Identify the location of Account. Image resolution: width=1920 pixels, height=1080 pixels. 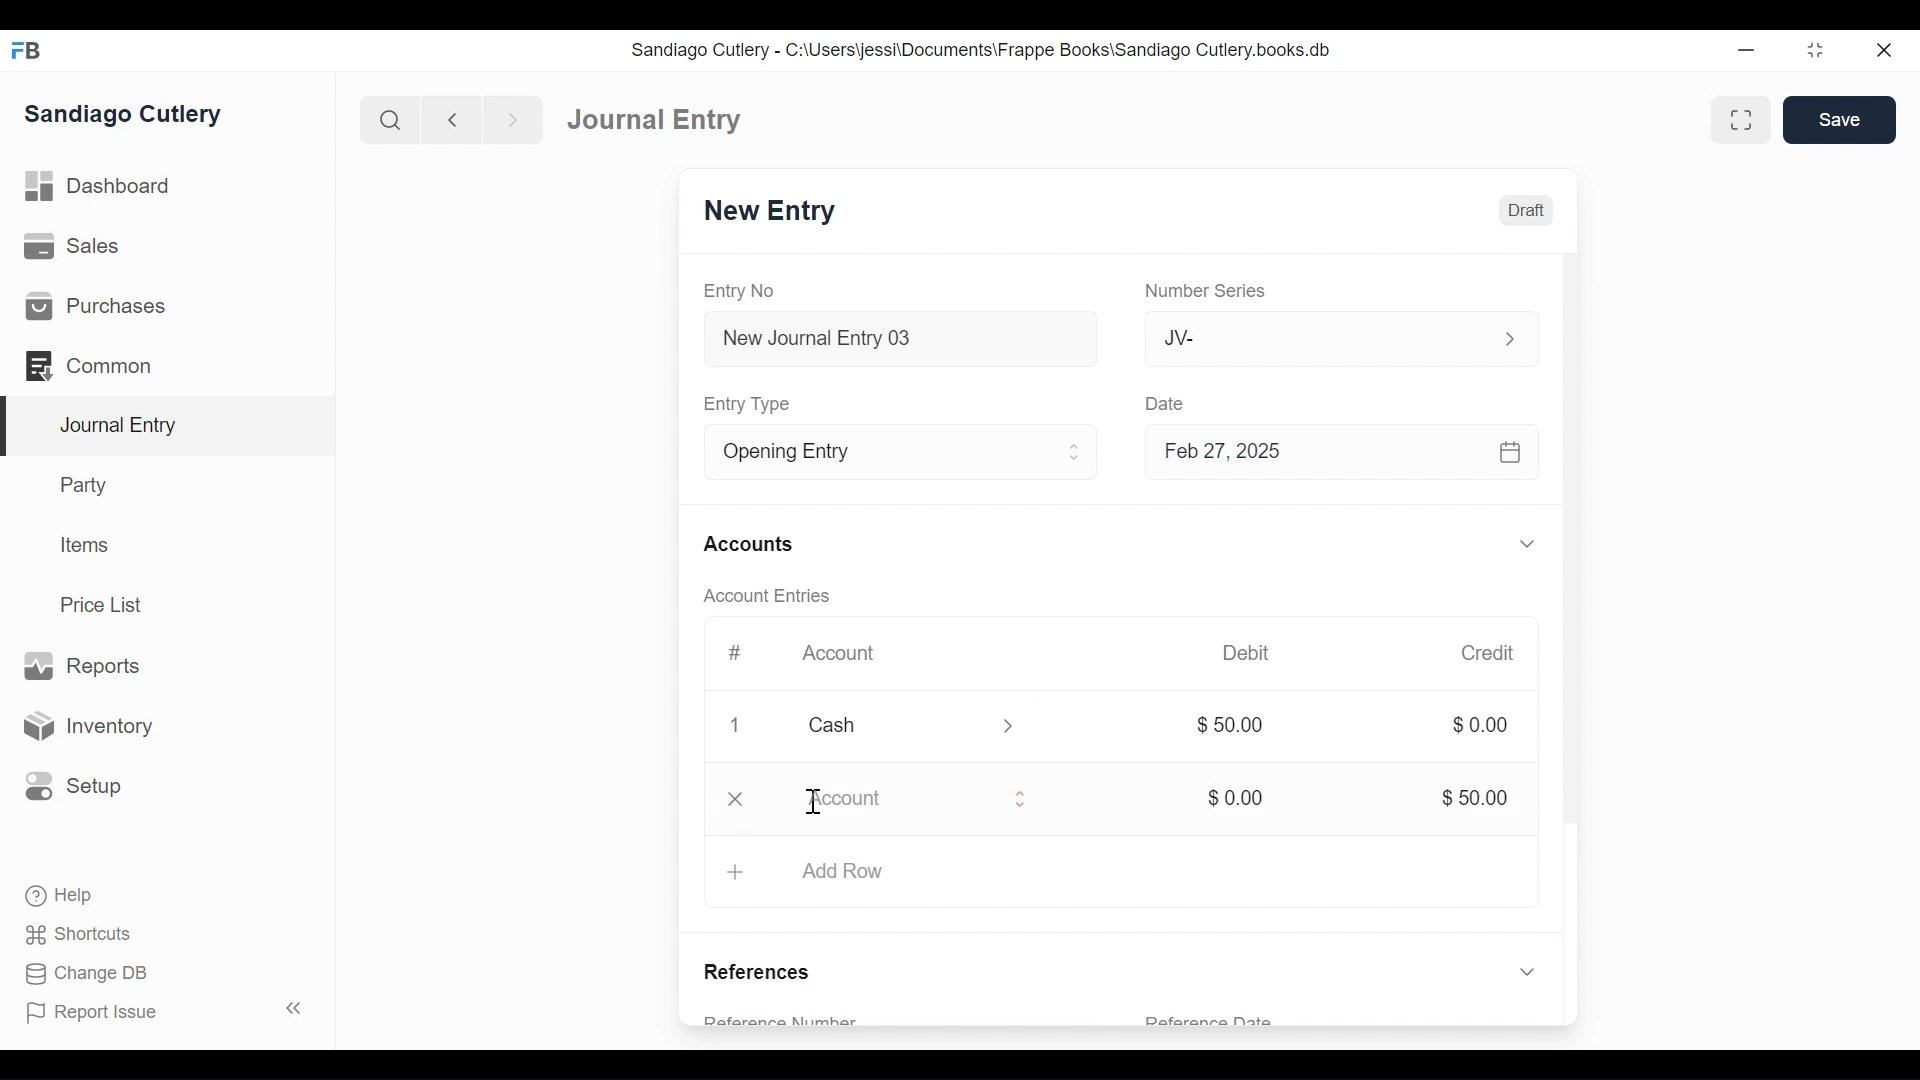
(897, 799).